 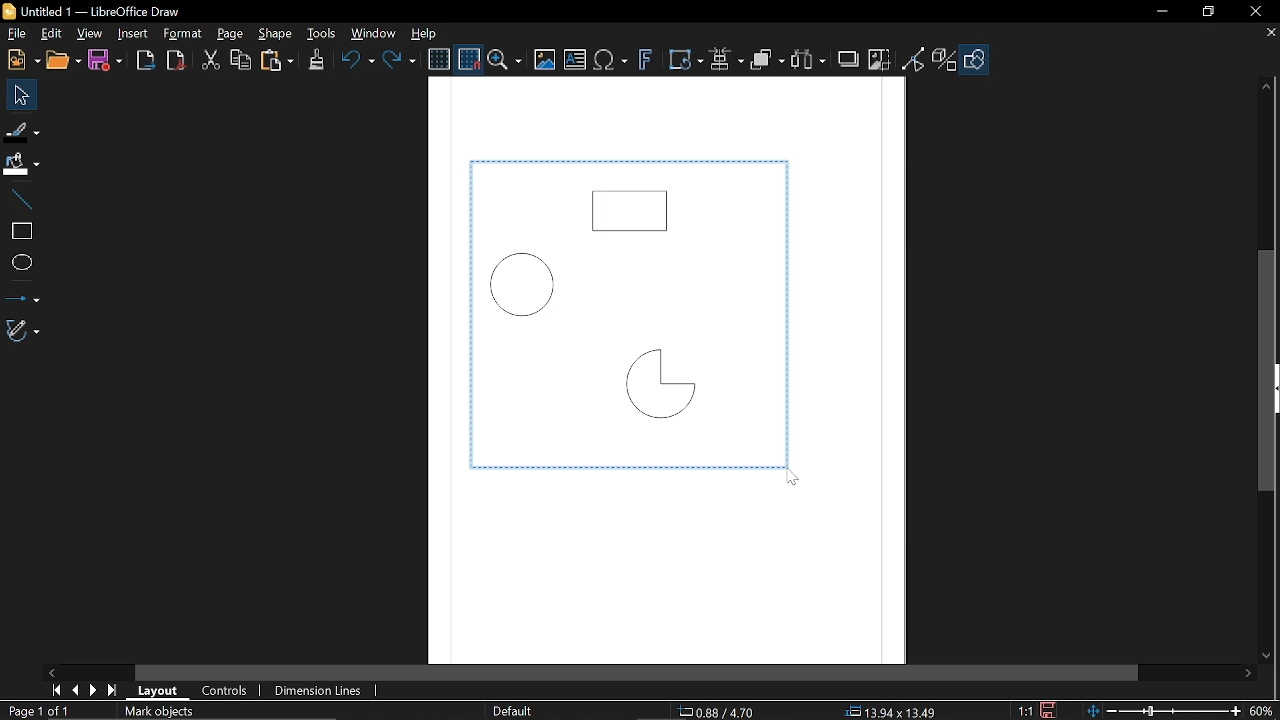 What do you see at coordinates (1248, 676) in the screenshot?
I see `Move right` at bounding box center [1248, 676].